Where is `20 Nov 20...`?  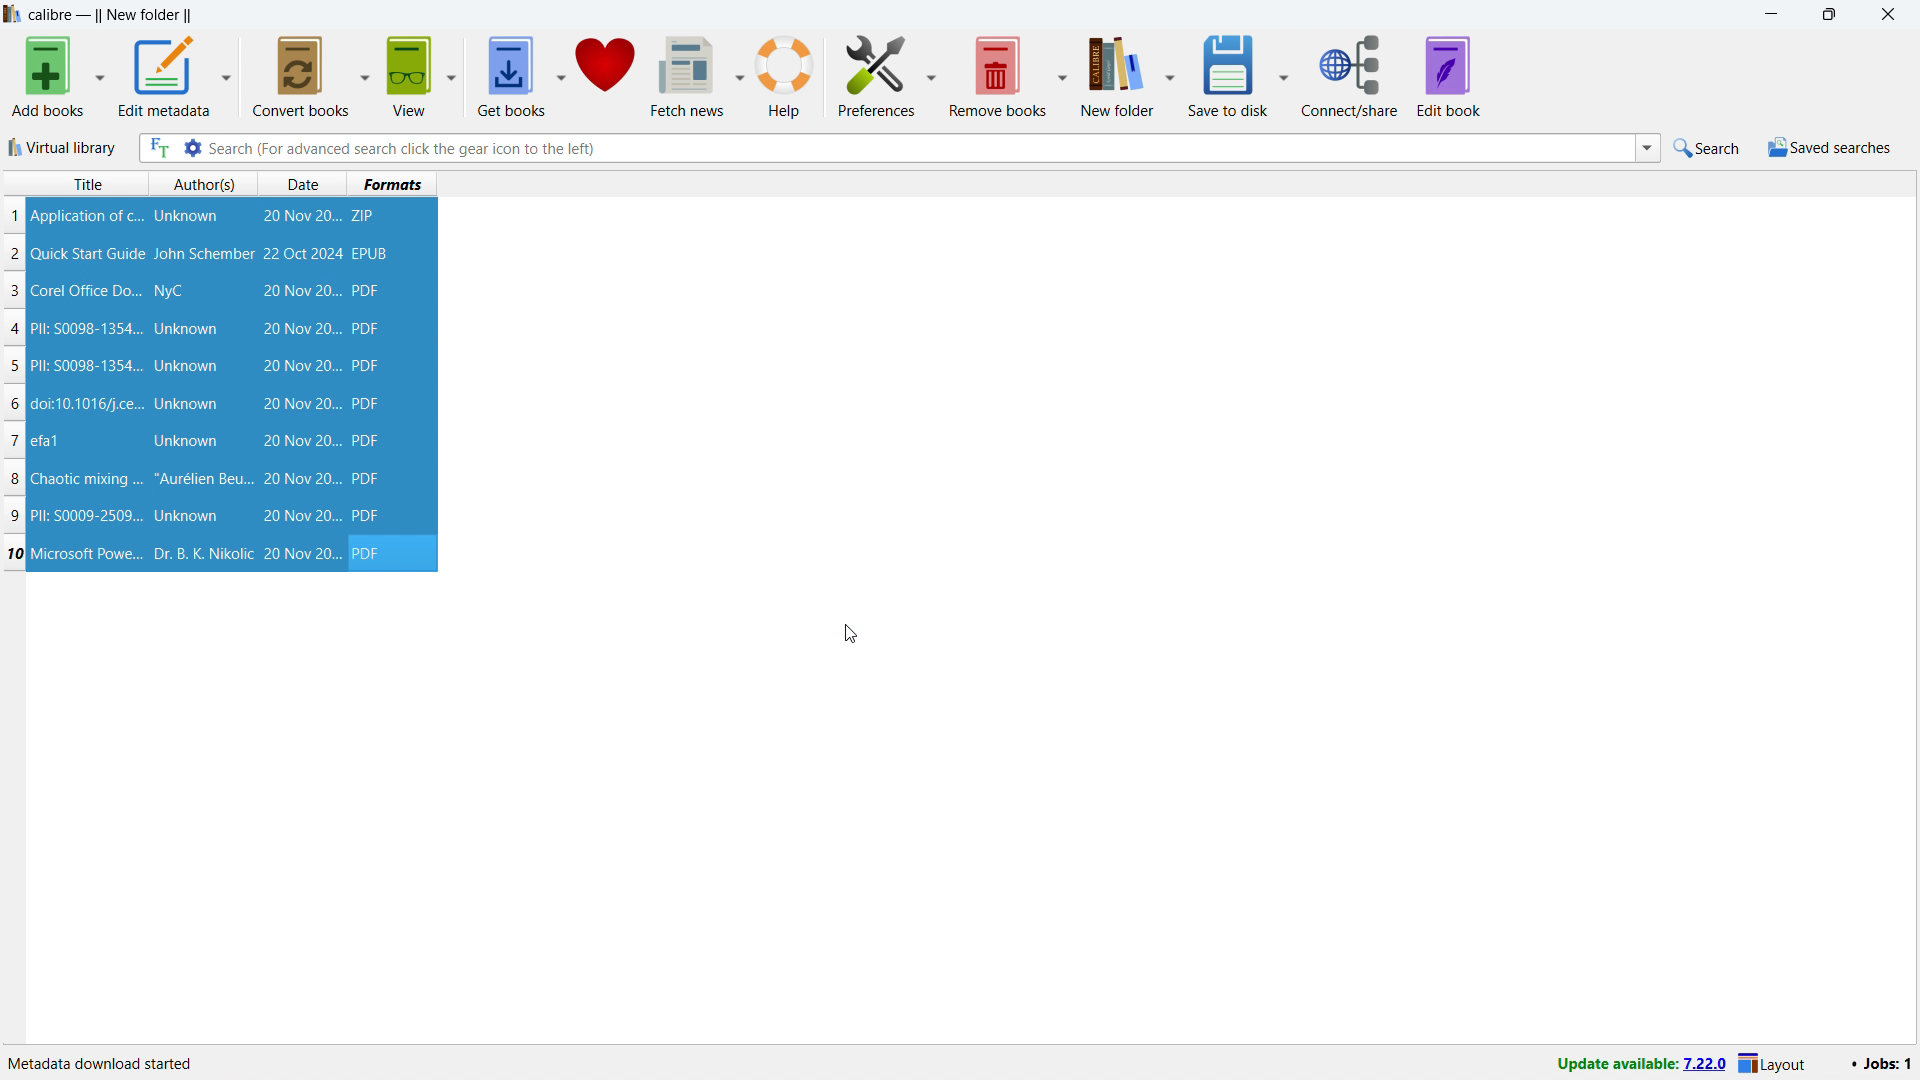 20 Nov 20... is located at coordinates (302, 218).